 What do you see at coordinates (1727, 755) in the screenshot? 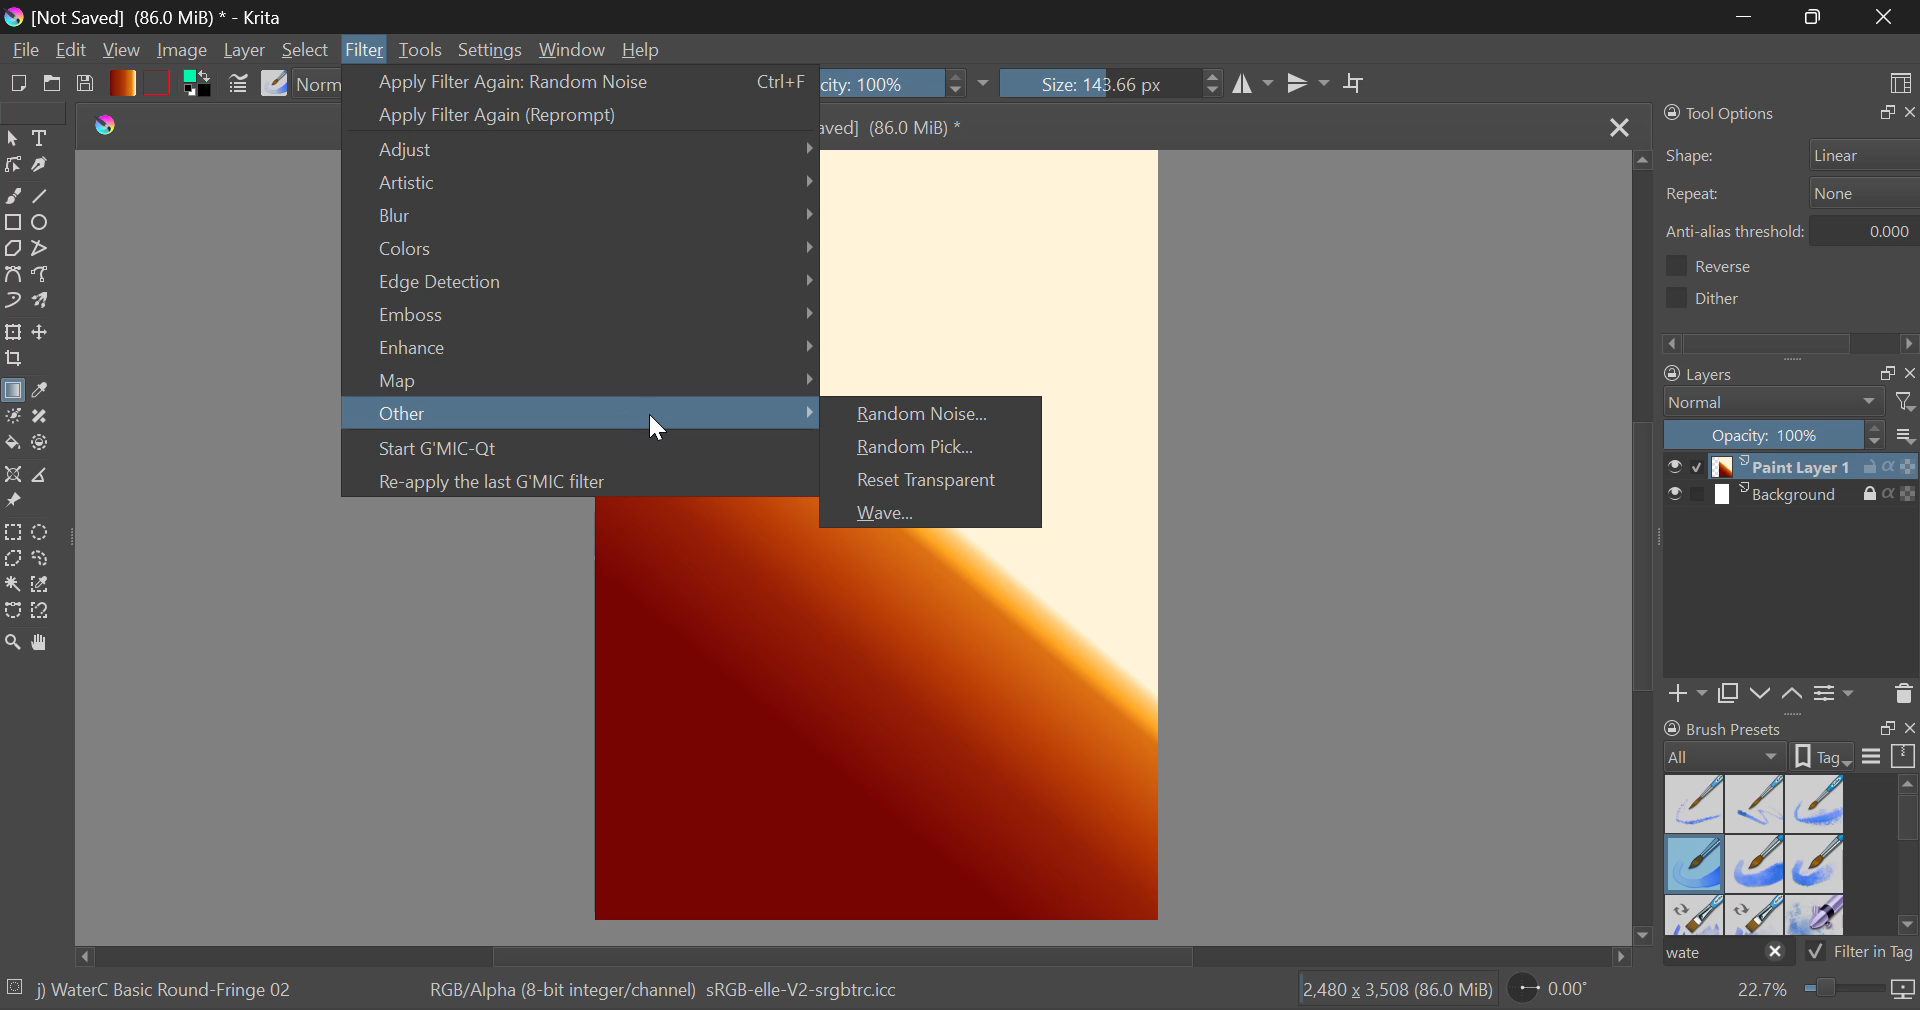
I see `brush preset settings` at bounding box center [1727, 755].